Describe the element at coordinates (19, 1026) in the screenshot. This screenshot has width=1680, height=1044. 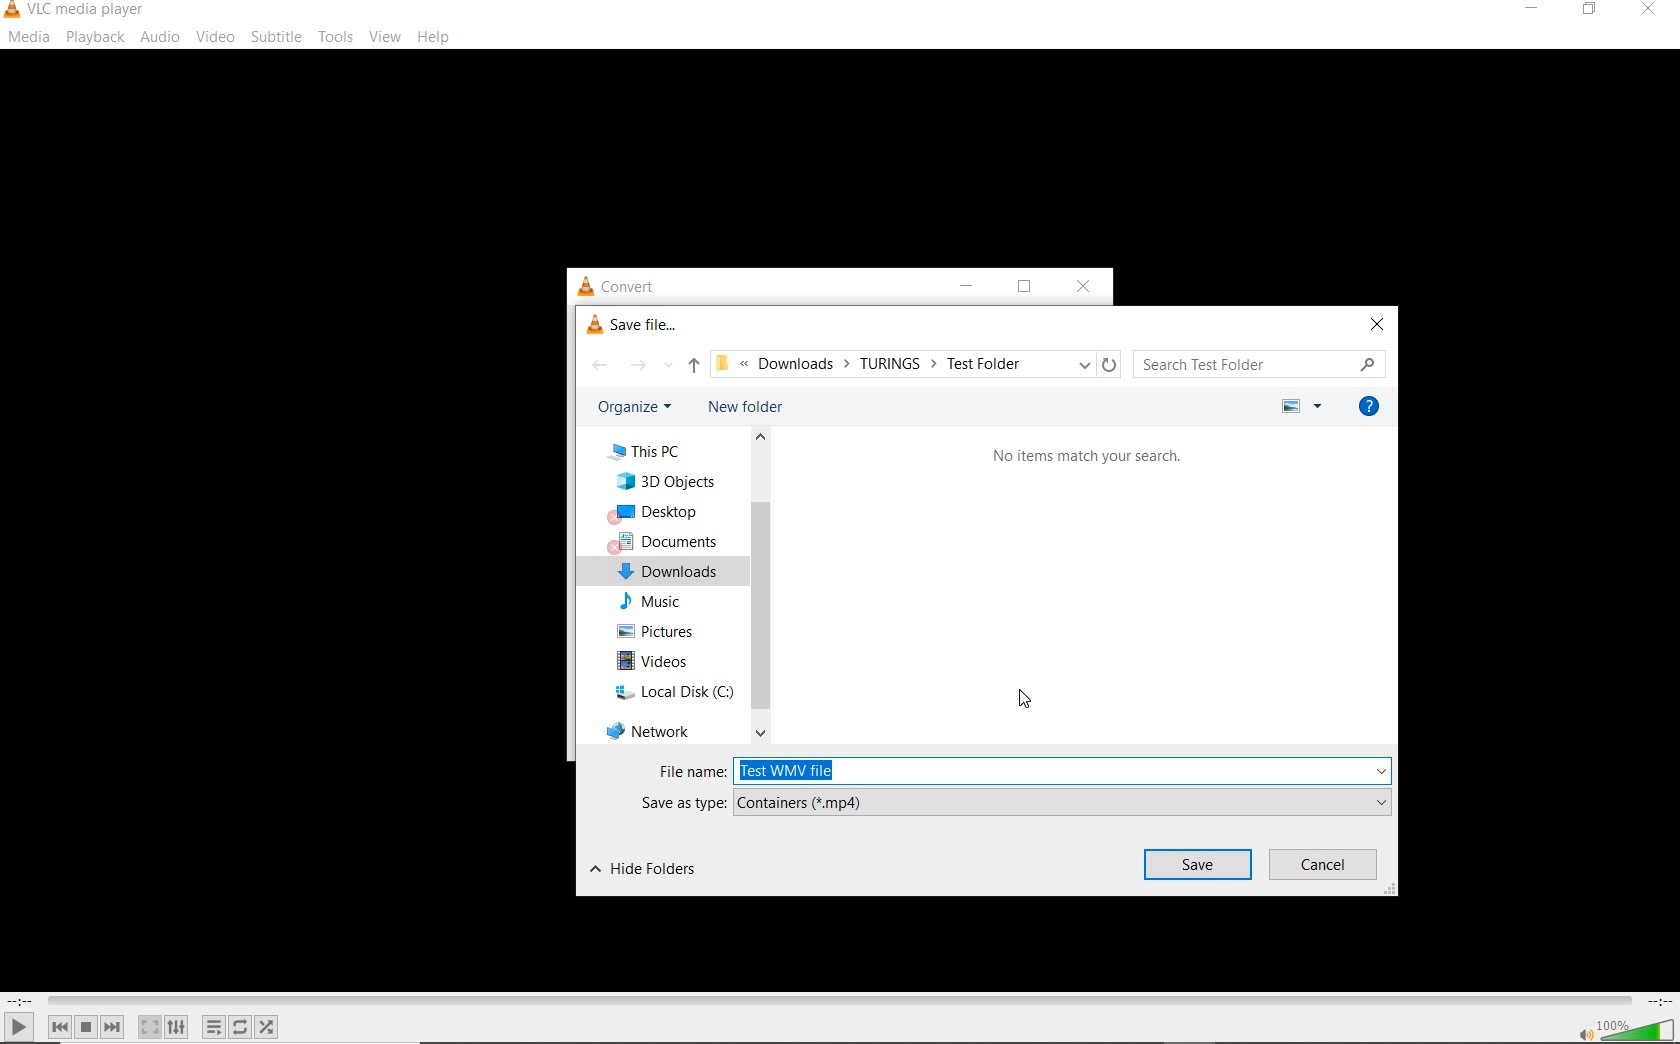
I see `play` at that location.